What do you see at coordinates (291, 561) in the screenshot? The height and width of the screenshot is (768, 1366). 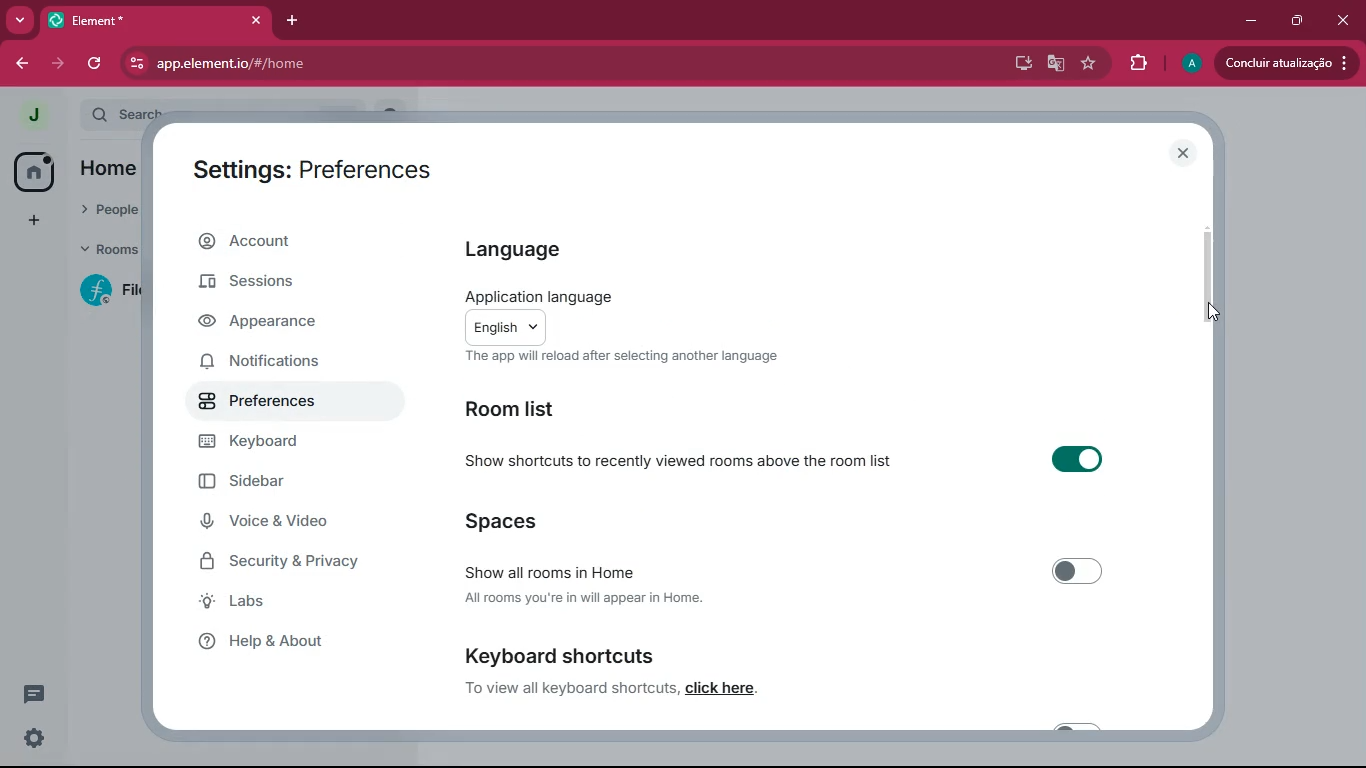 I see `security & privacy` at bounding box center [291, 561].